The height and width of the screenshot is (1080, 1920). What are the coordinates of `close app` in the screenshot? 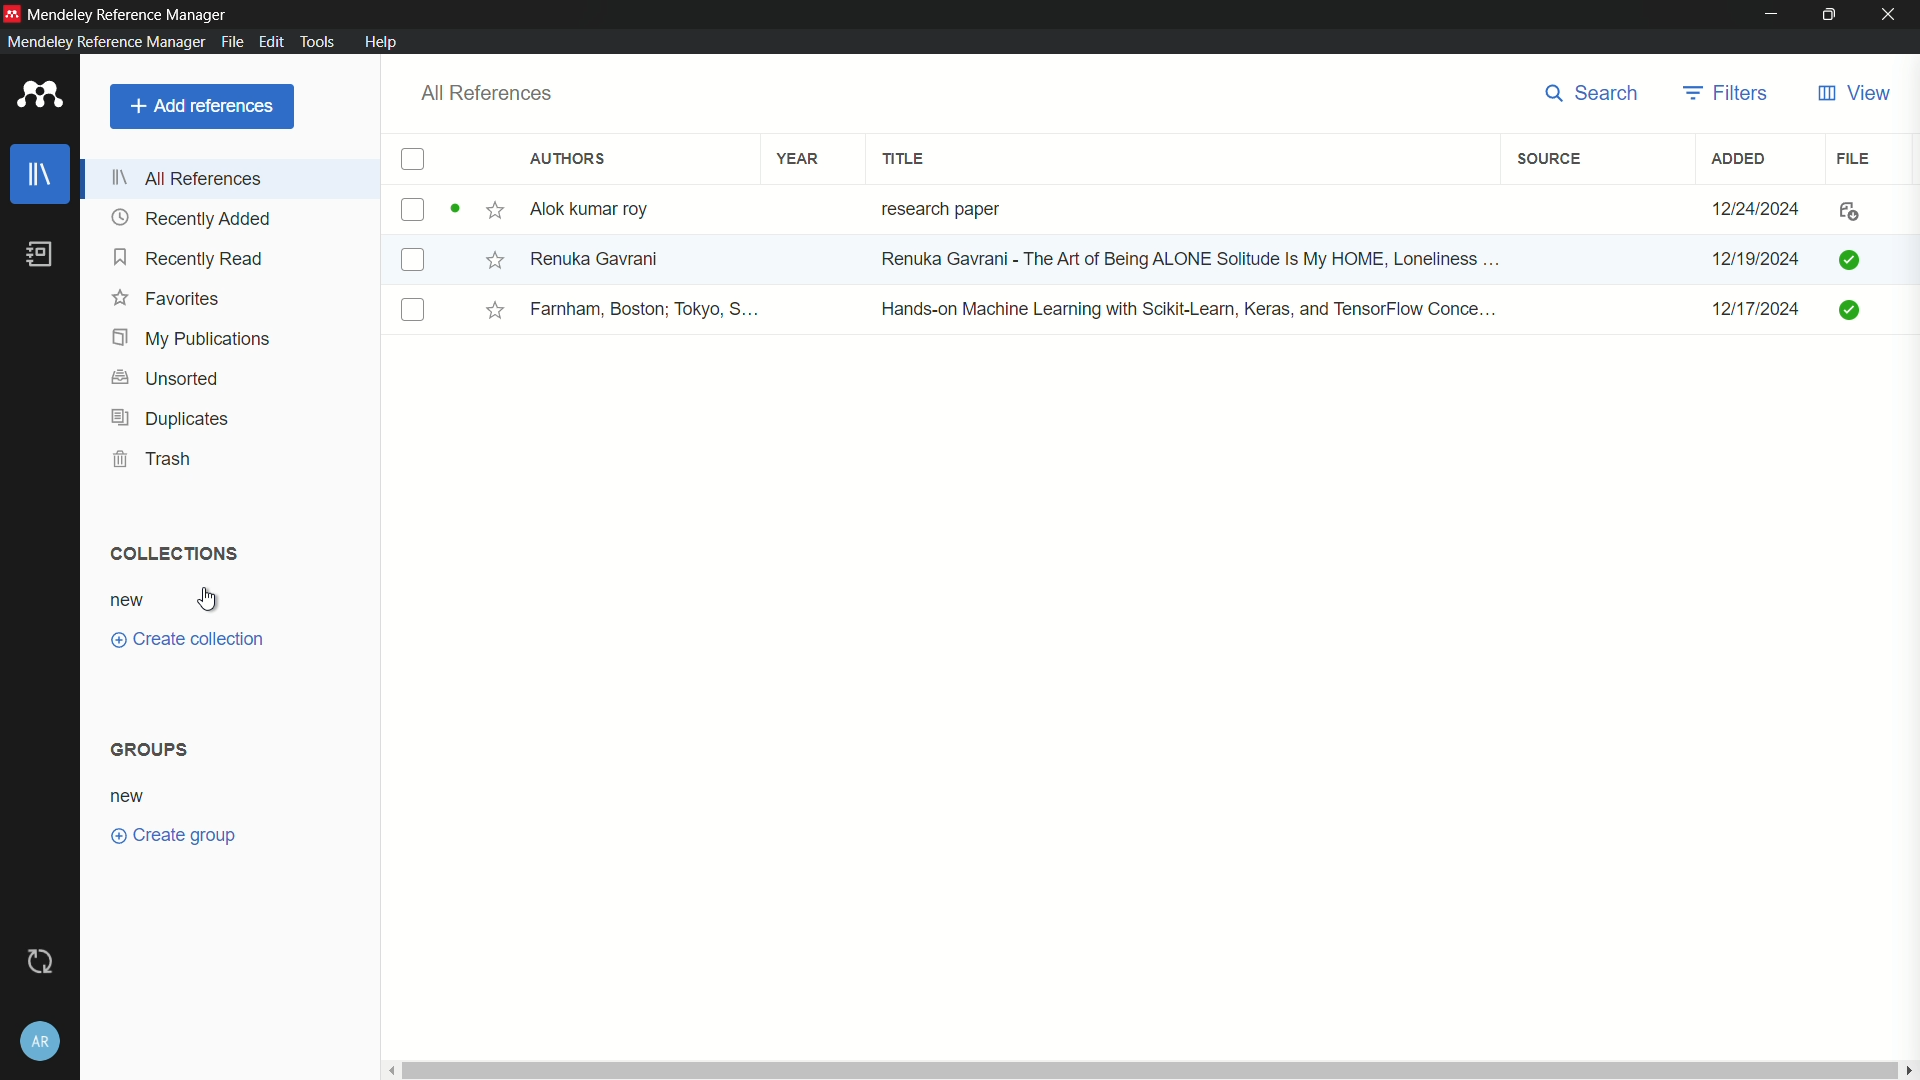 It's located at (1891, 15).